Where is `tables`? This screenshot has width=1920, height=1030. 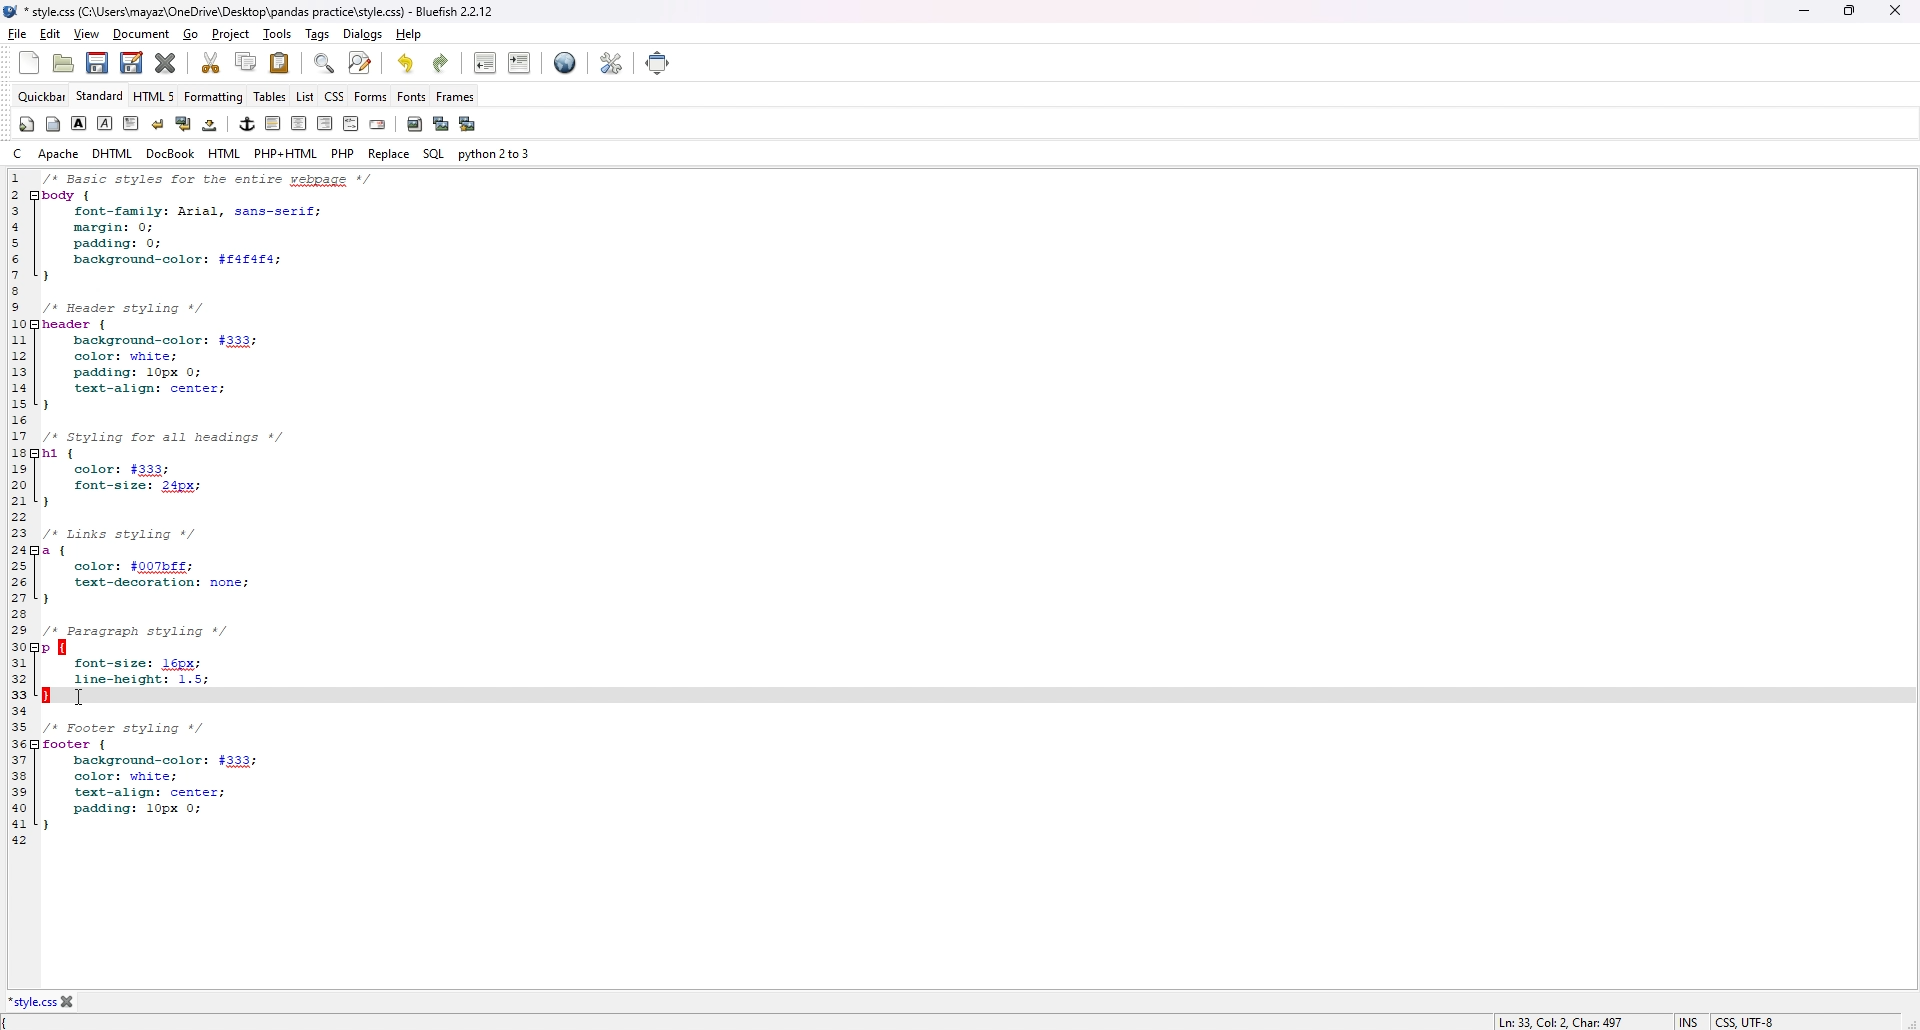 tables is located at coordinates (270, 96).